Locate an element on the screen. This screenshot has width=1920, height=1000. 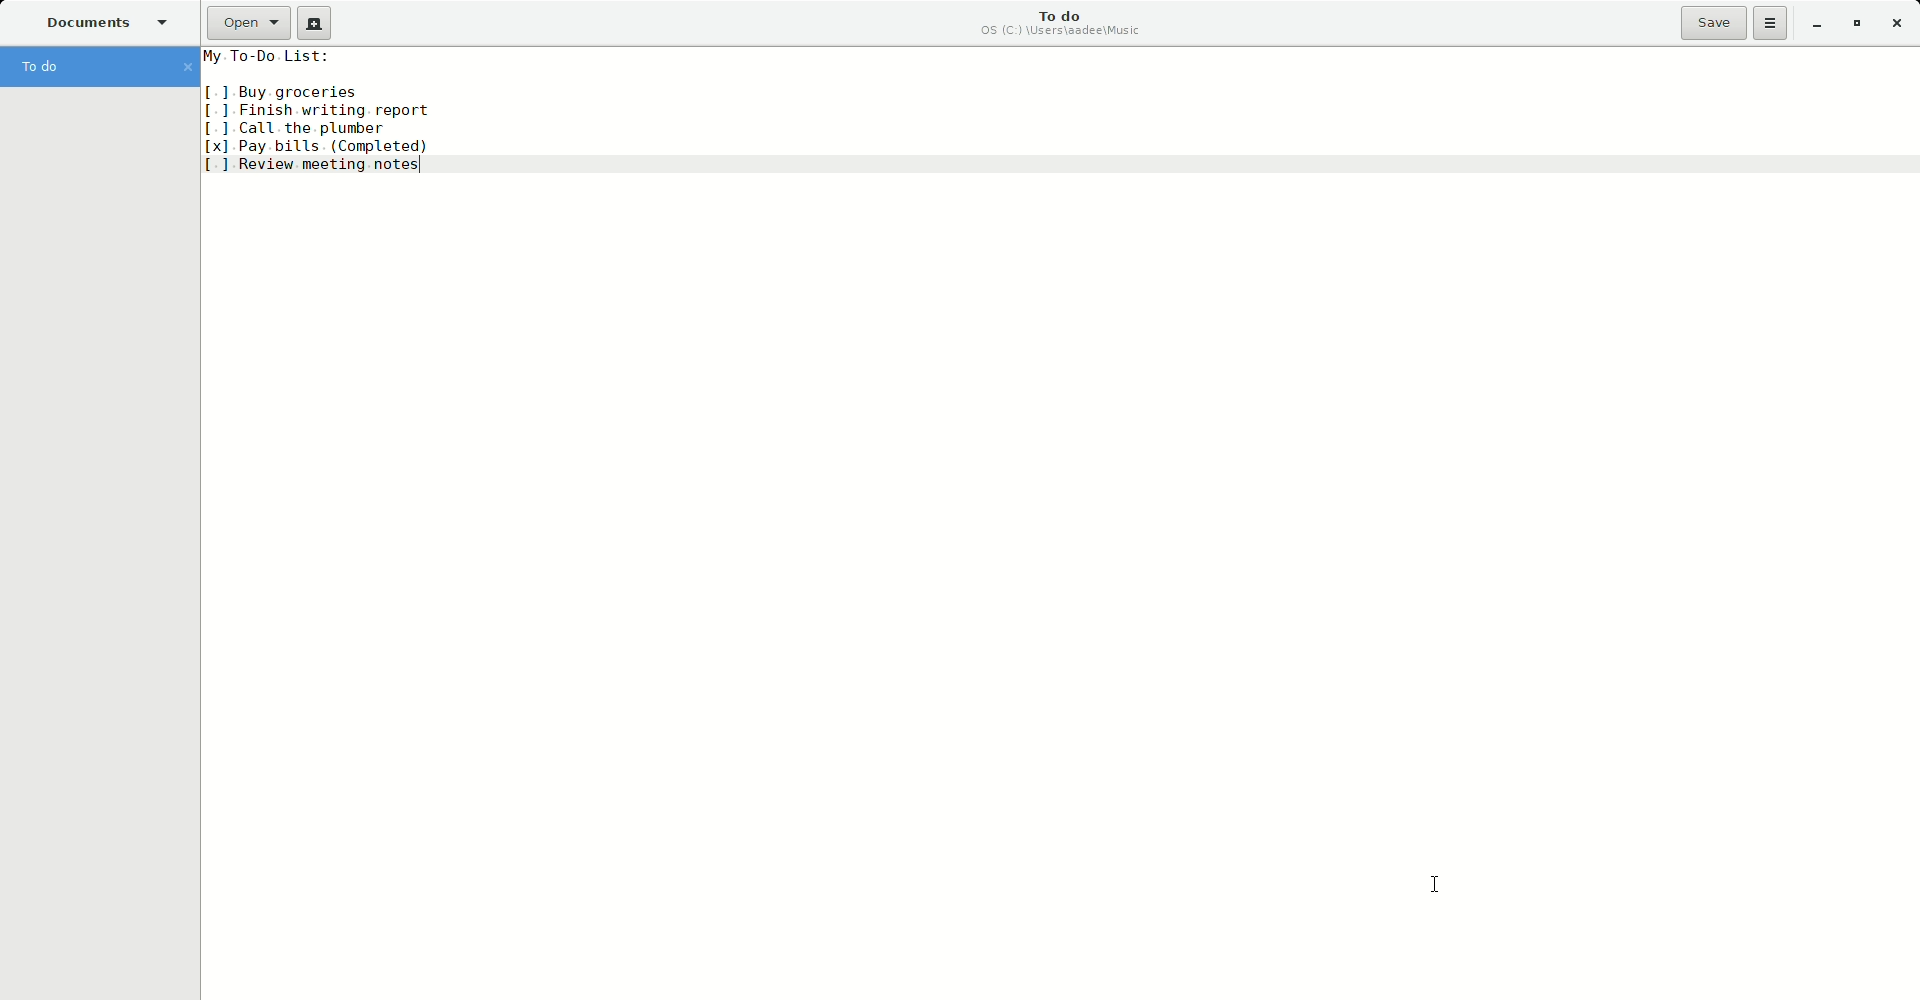
Save is located at coordinates (1712, 25).